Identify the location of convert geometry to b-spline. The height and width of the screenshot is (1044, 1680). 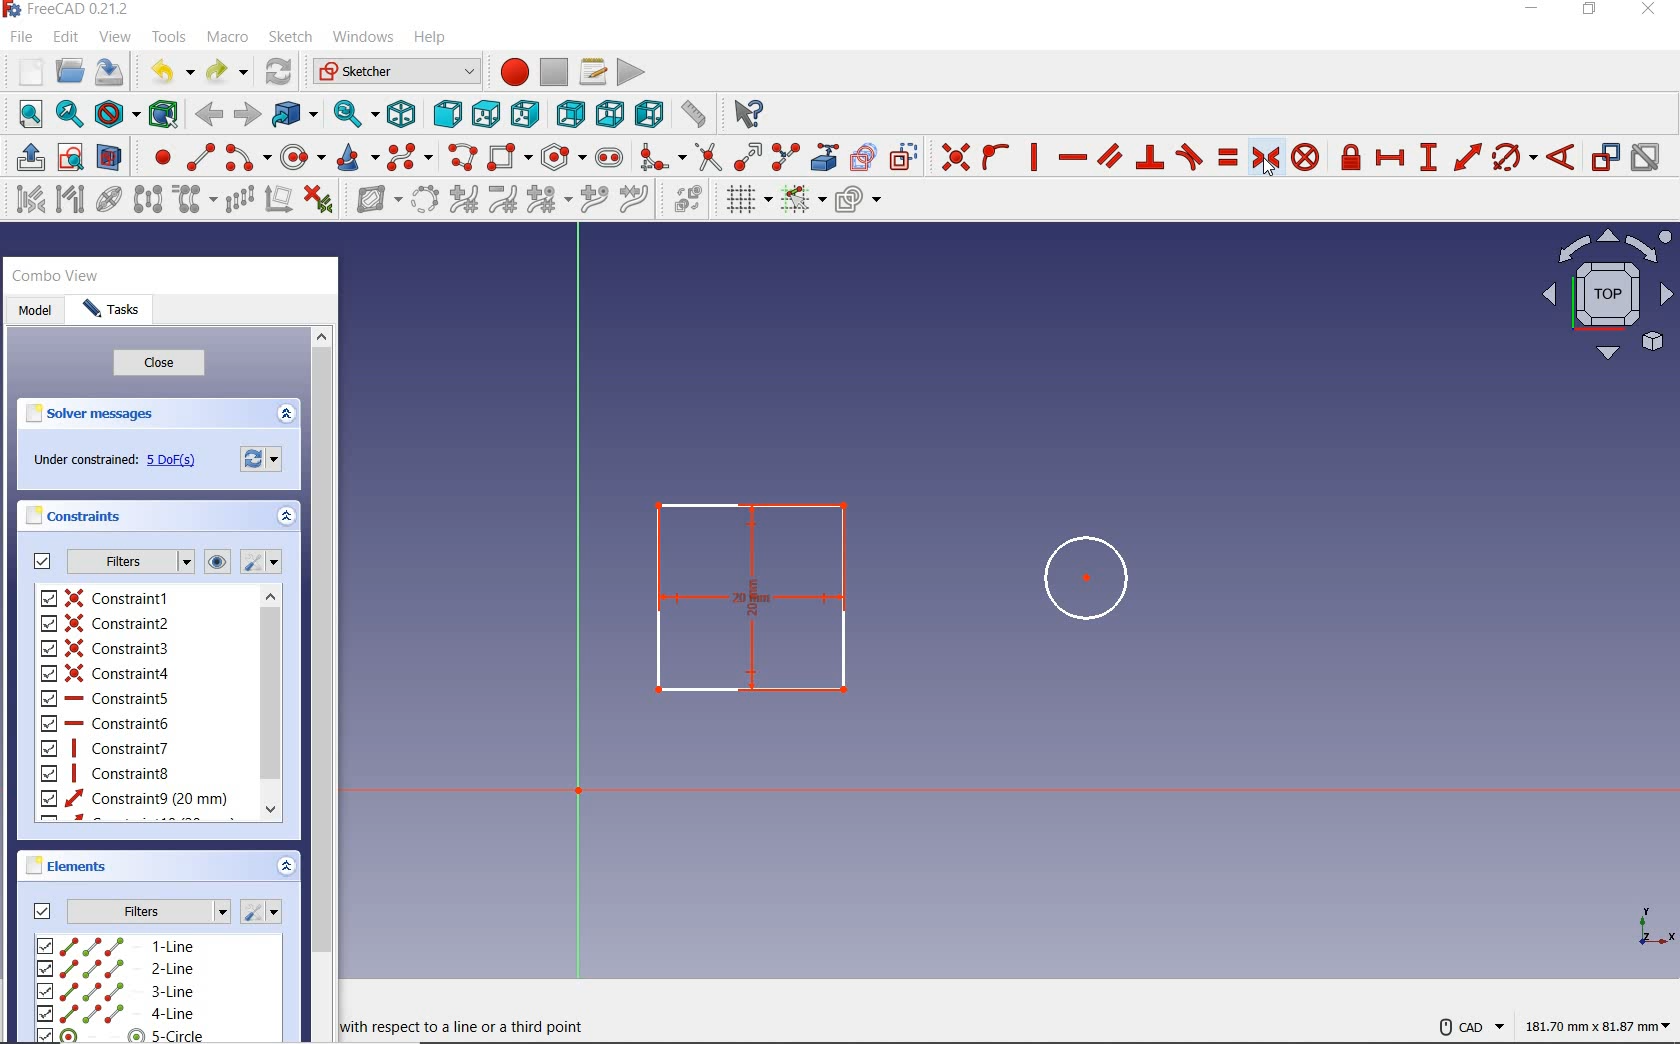
(424, 199).